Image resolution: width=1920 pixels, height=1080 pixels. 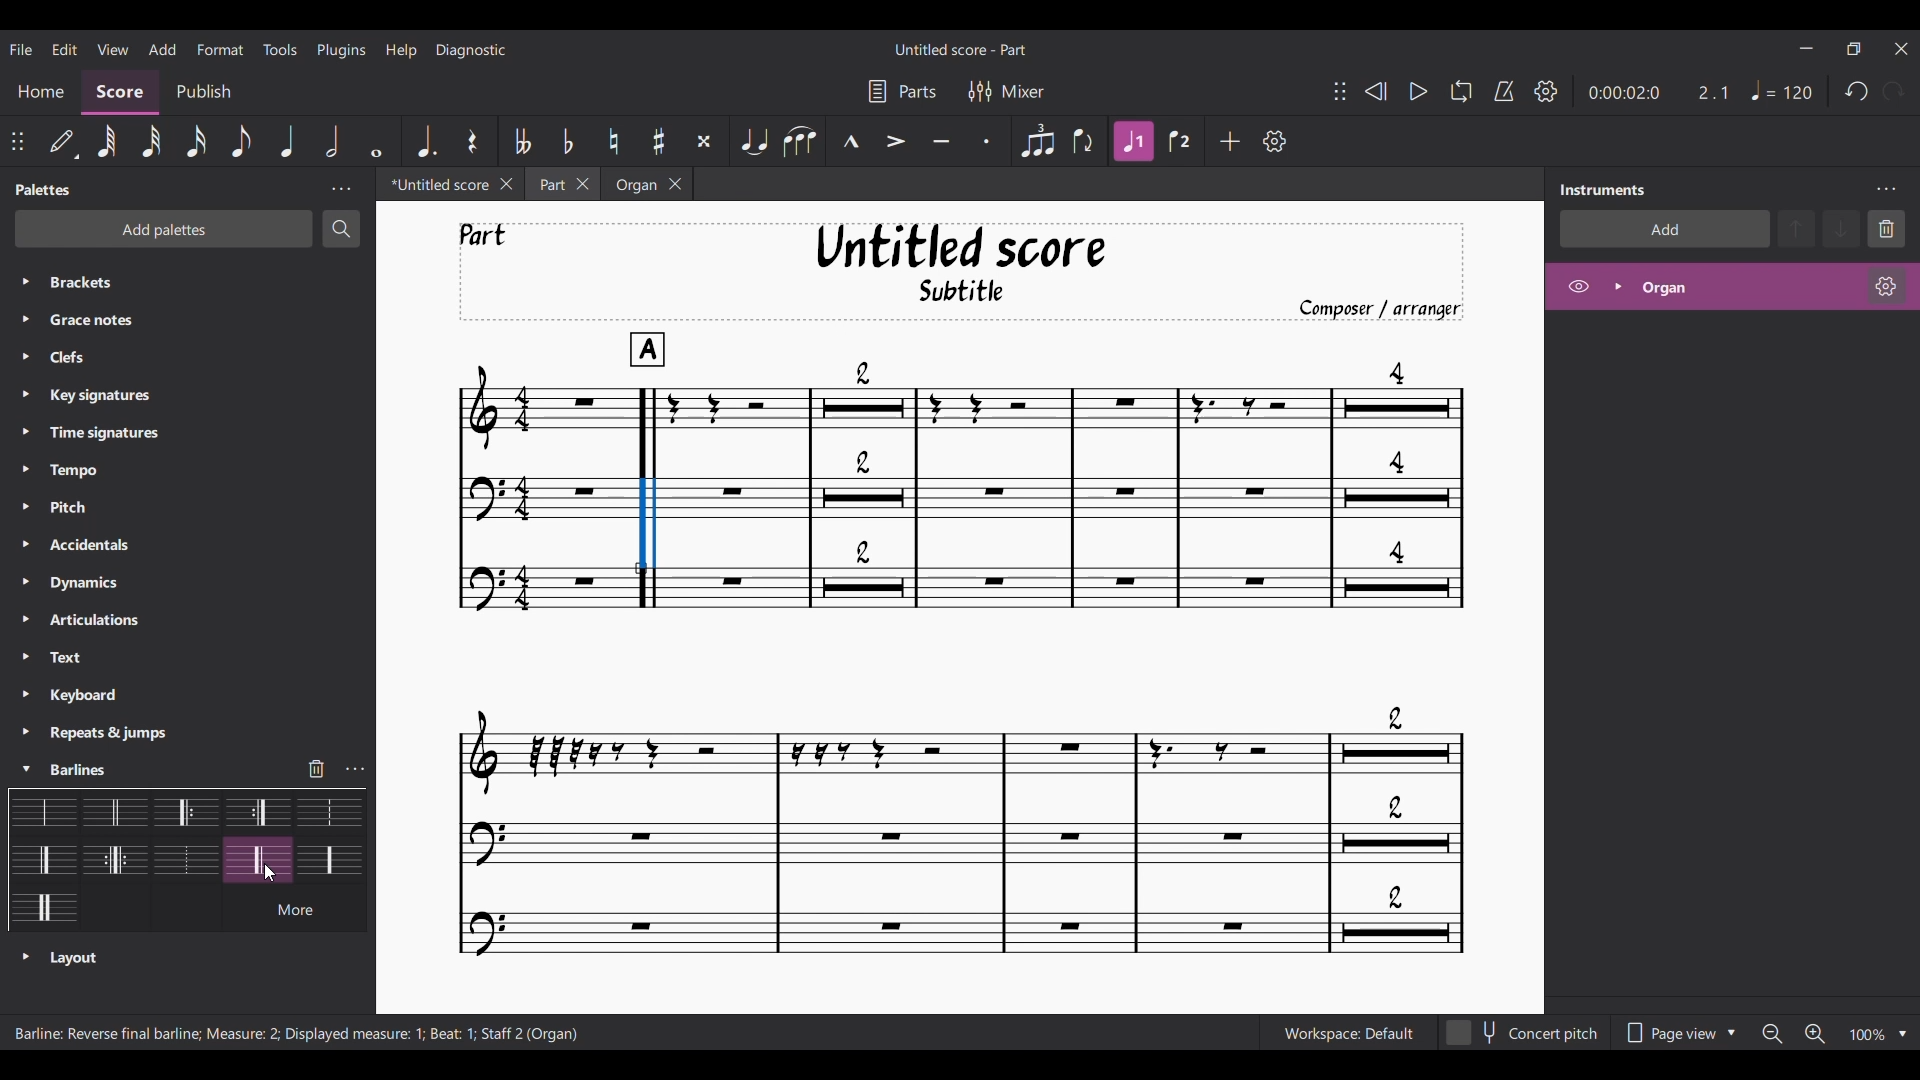 What do you see at coordinates (1618, 286) in the screenshot?
I see `Expand organ` at bounding box center [1618, 286].